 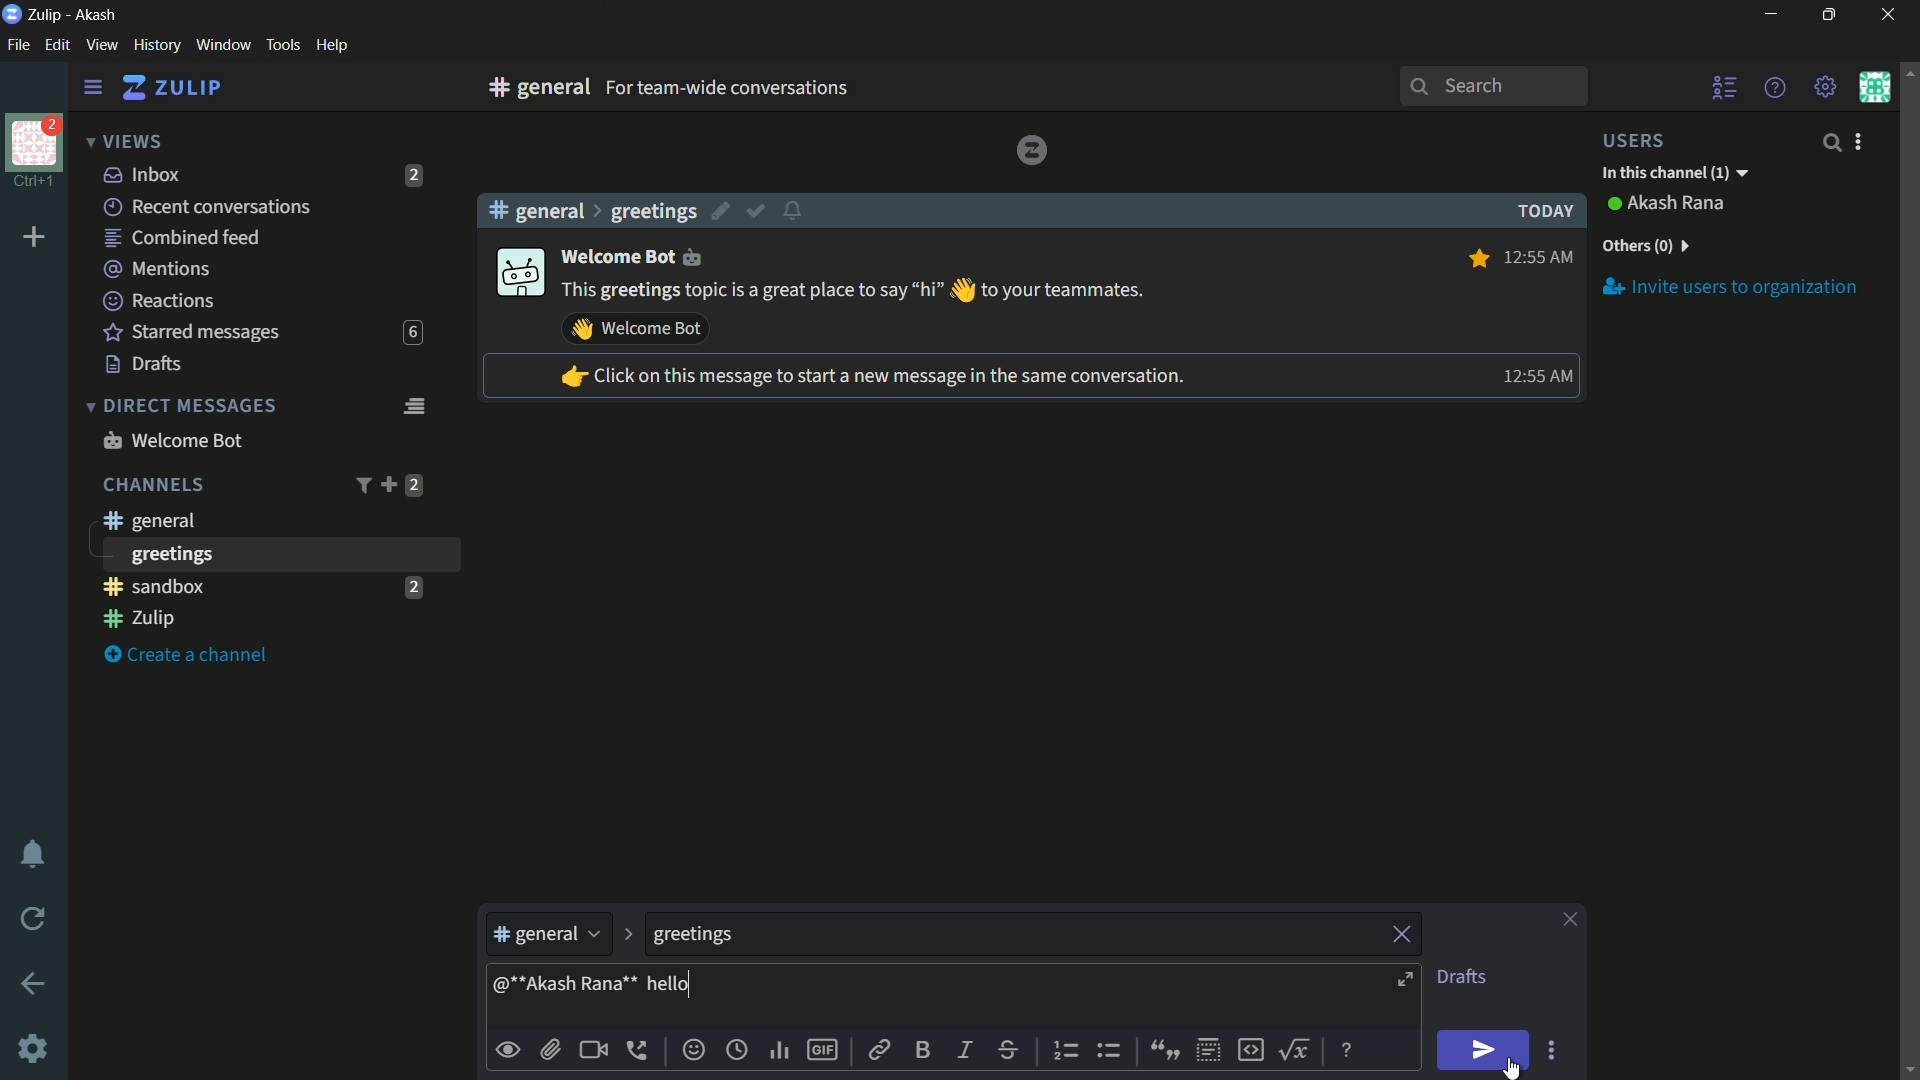 What do you see at coordinates (1069, 1051) in the screenshot?
I see `ordered list` at bounding box center [1069, 1051].